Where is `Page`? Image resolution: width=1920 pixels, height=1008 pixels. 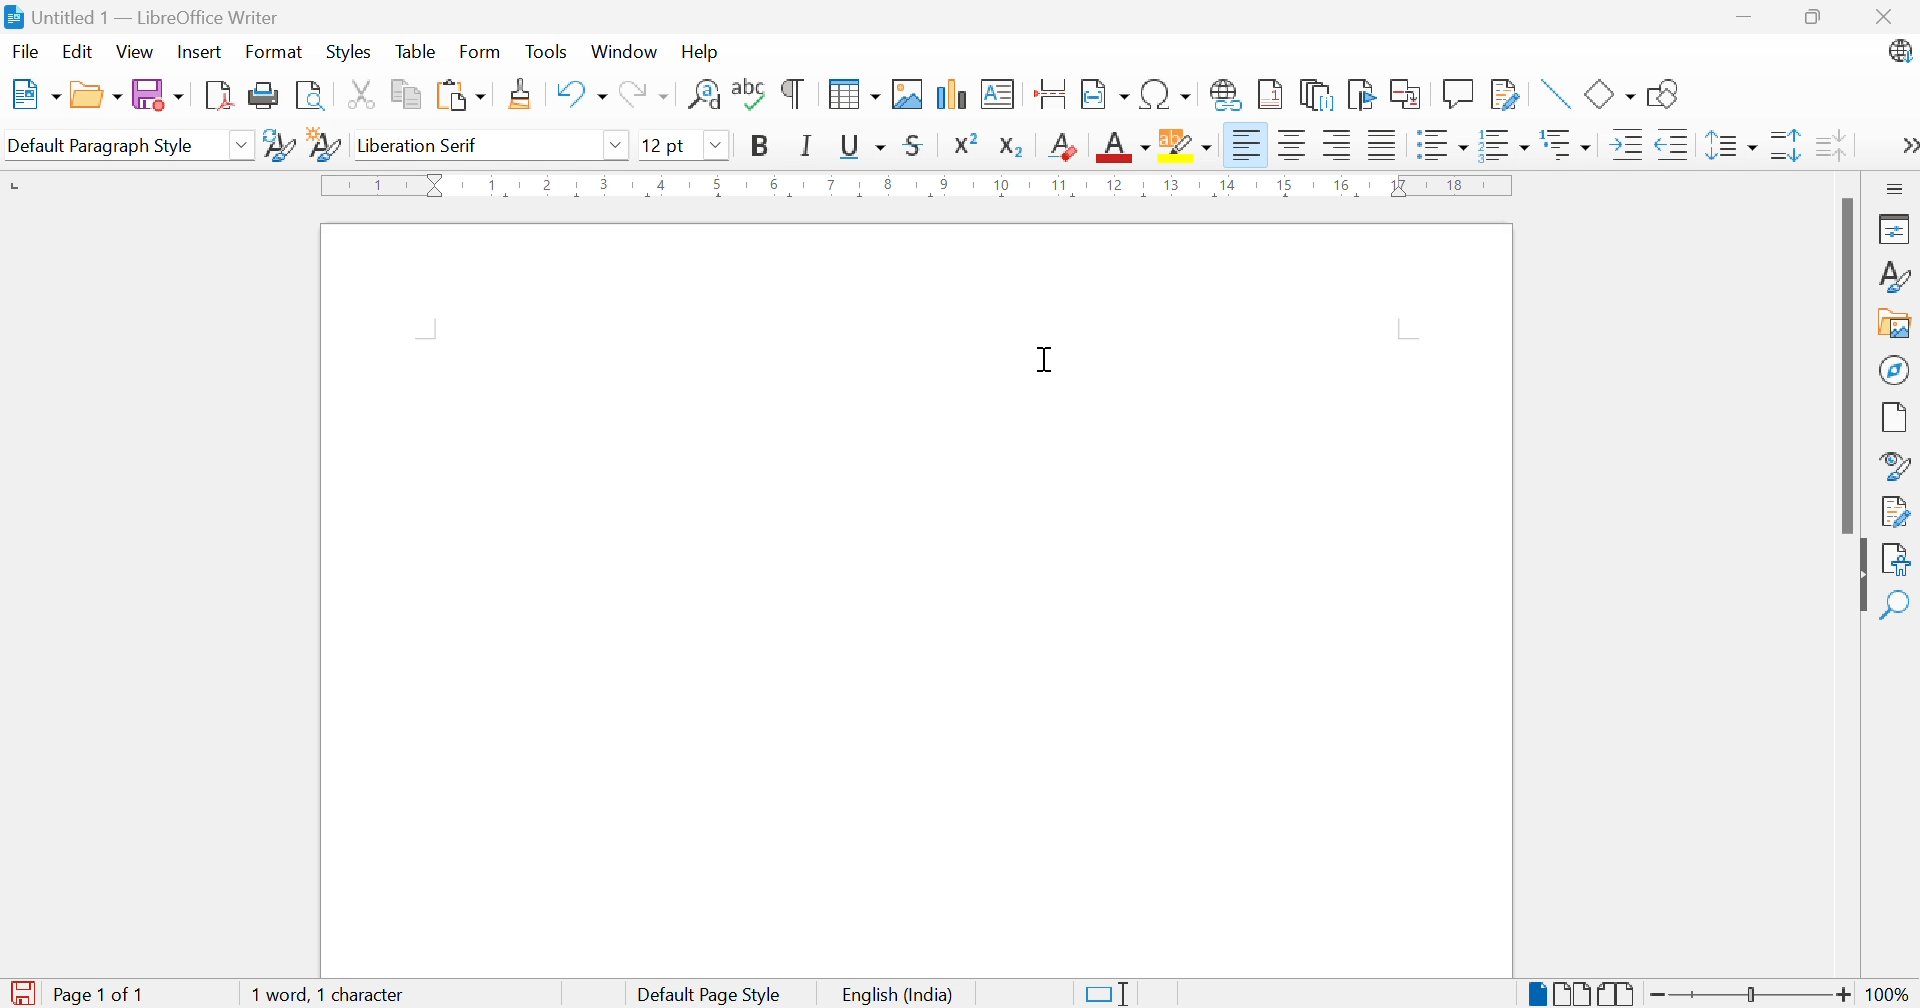 Page is located at coordinates (1894, 417).